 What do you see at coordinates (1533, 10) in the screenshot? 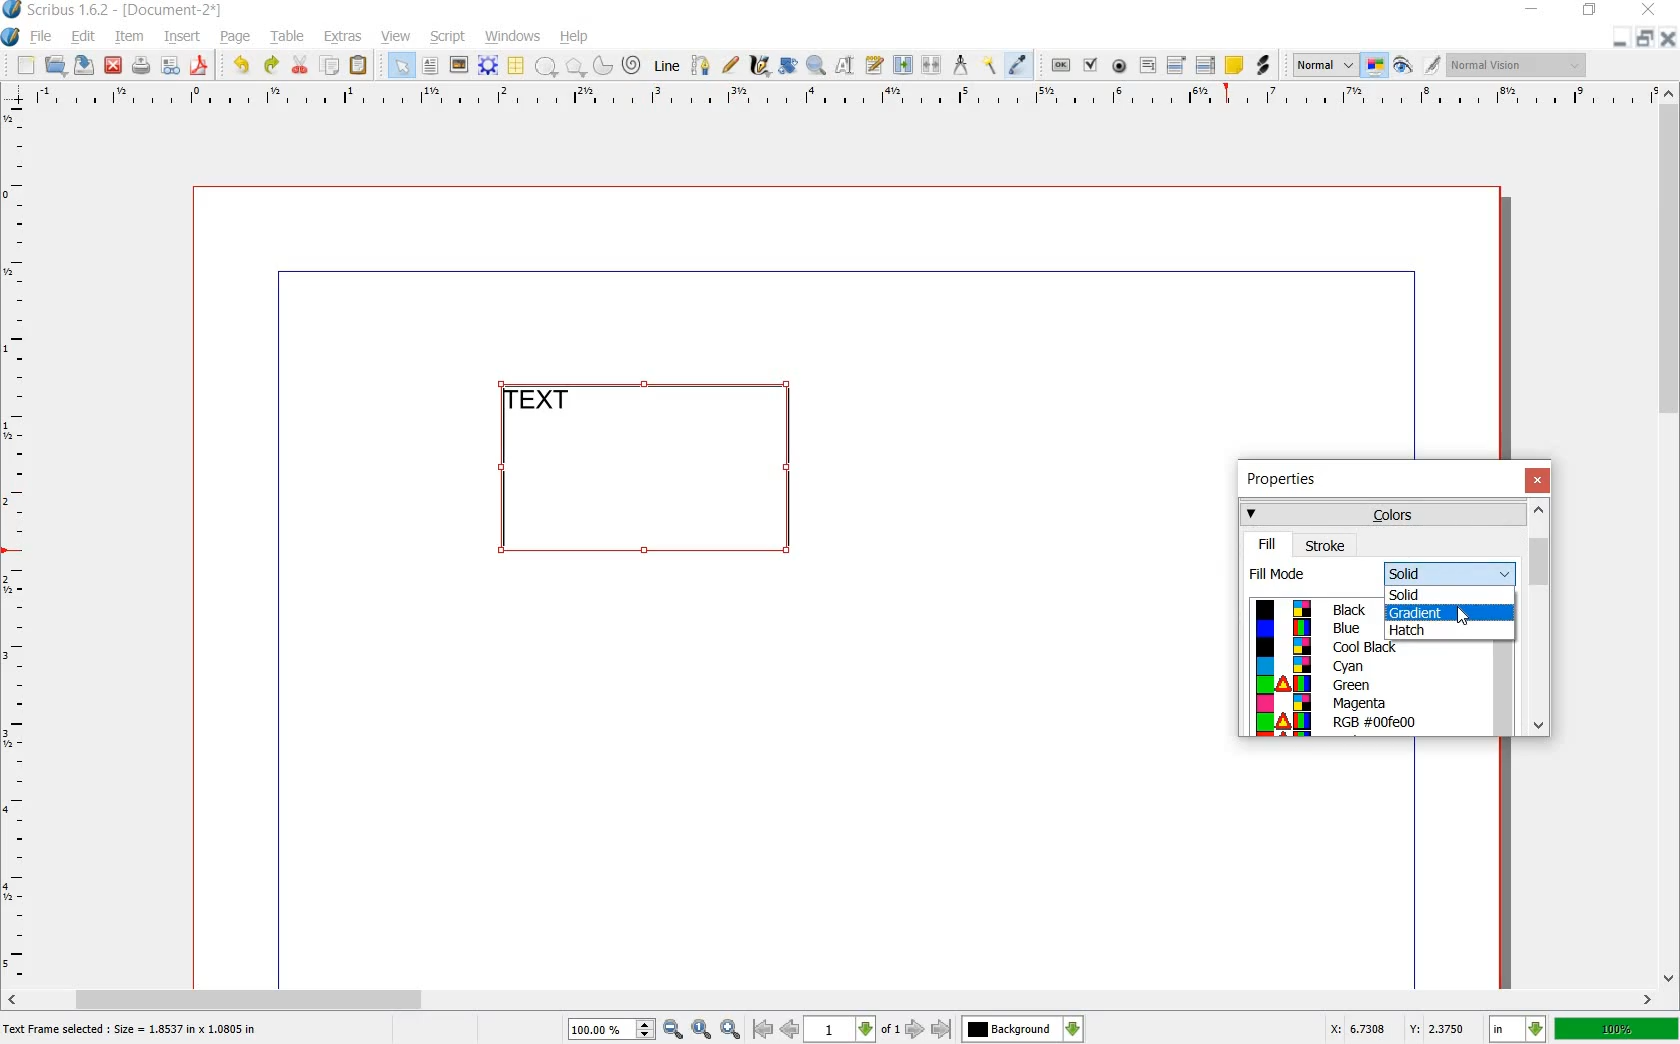
I see `minimize` at bounding box center [1533, 10].